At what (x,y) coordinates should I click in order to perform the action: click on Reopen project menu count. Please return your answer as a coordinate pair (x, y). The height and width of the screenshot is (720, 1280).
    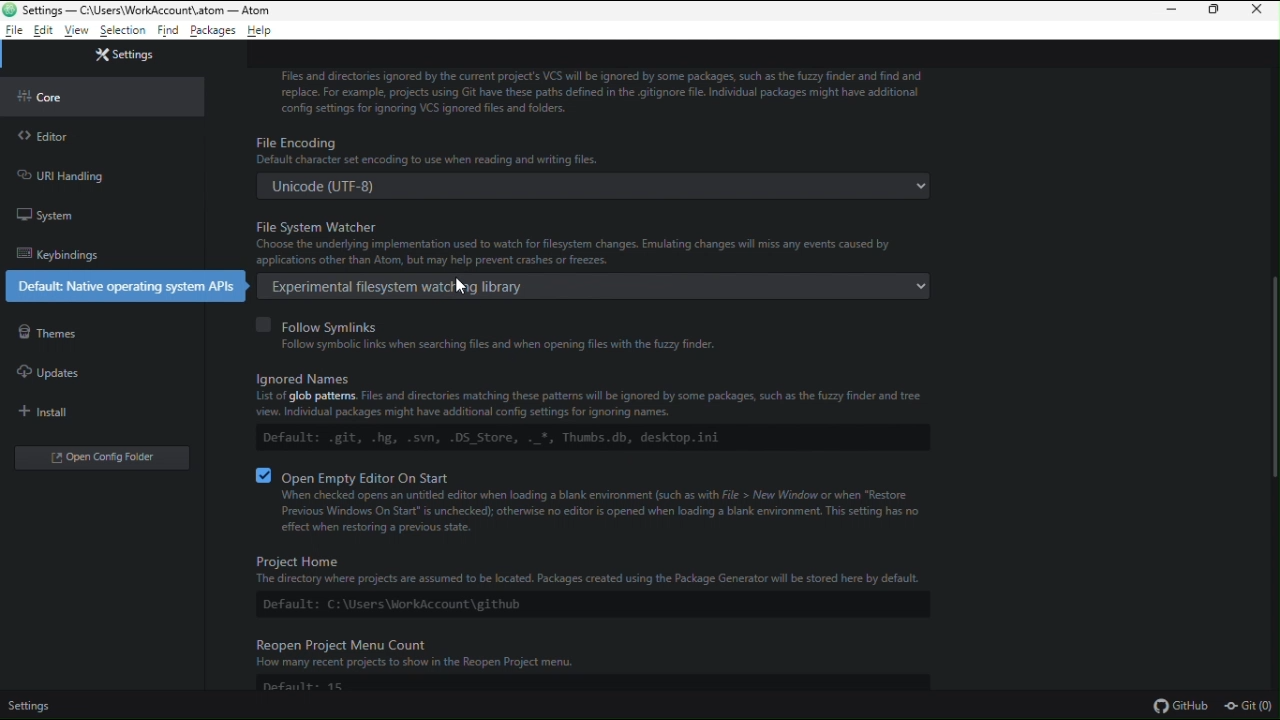
    Looking at the image, I should click on (603, 667).